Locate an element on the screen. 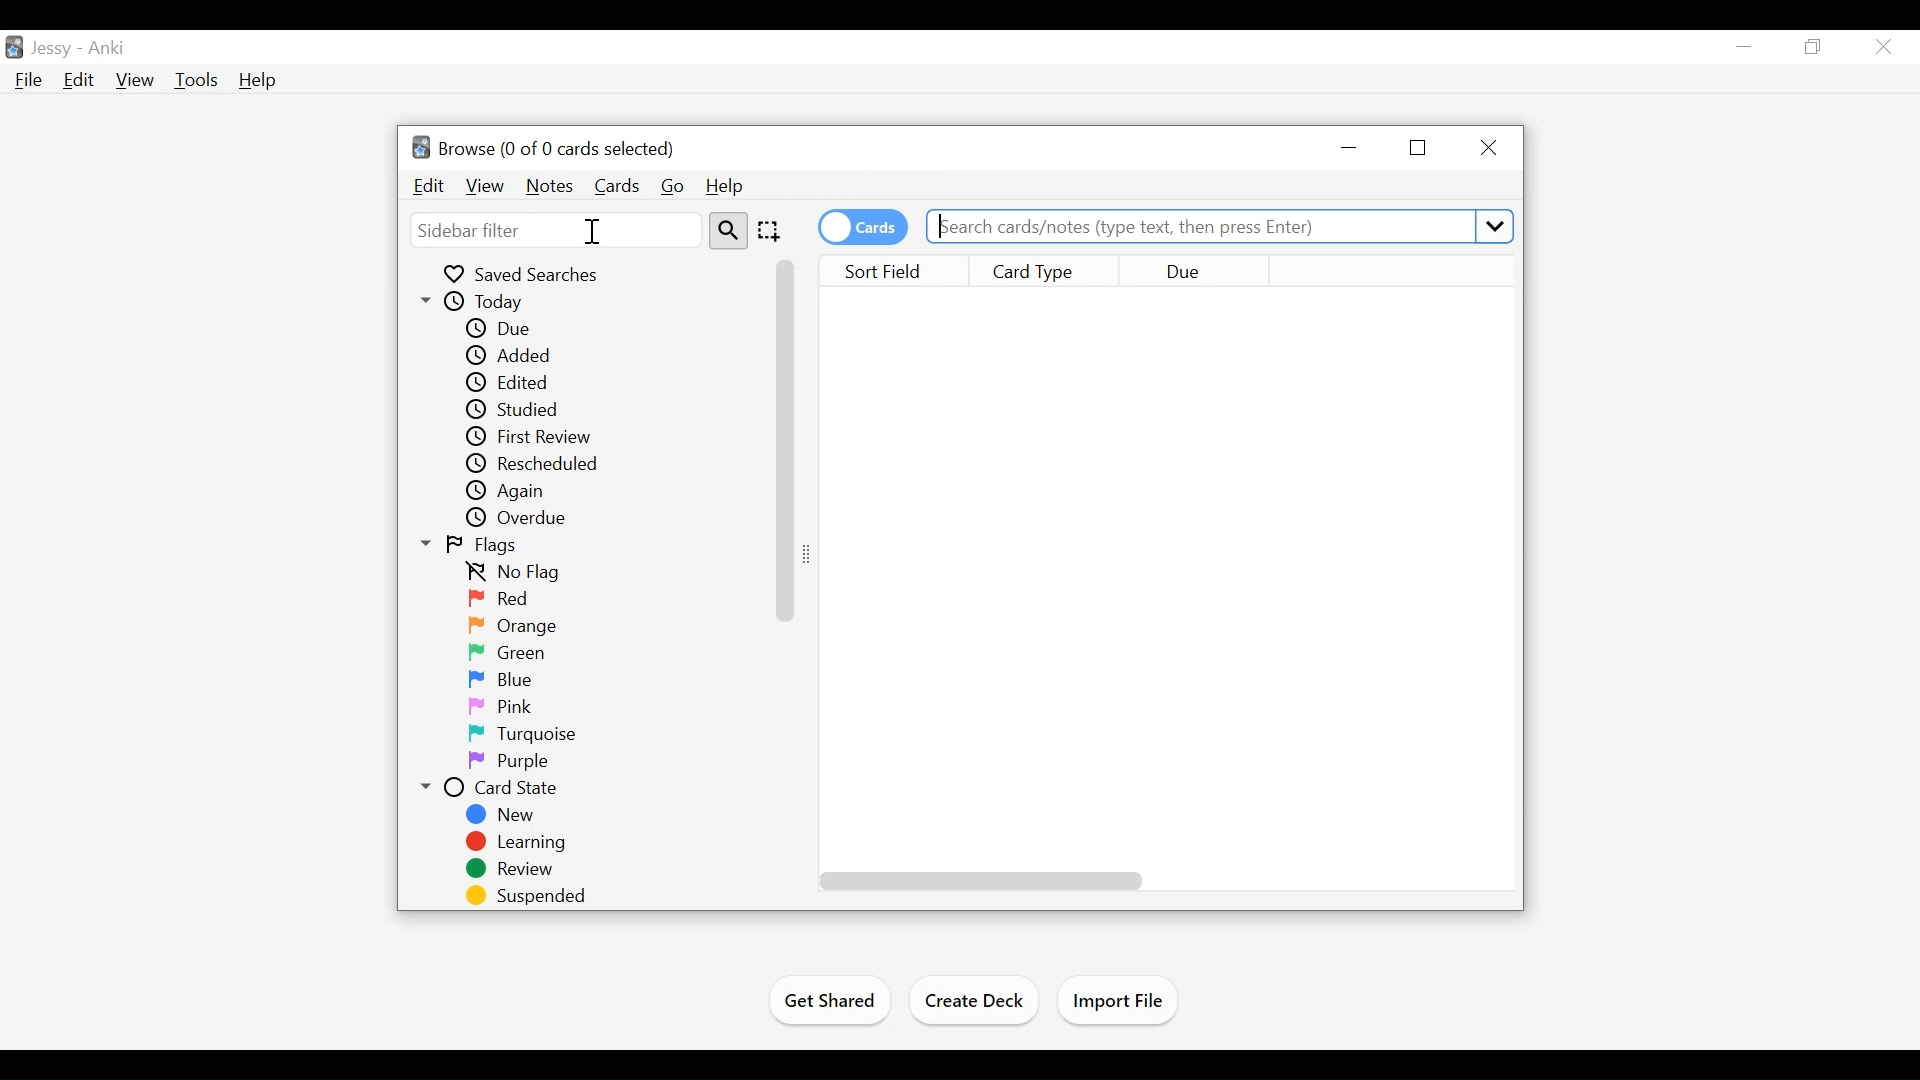 The image size is (1920, 1080). First Review is located at coordinates (530, 437).